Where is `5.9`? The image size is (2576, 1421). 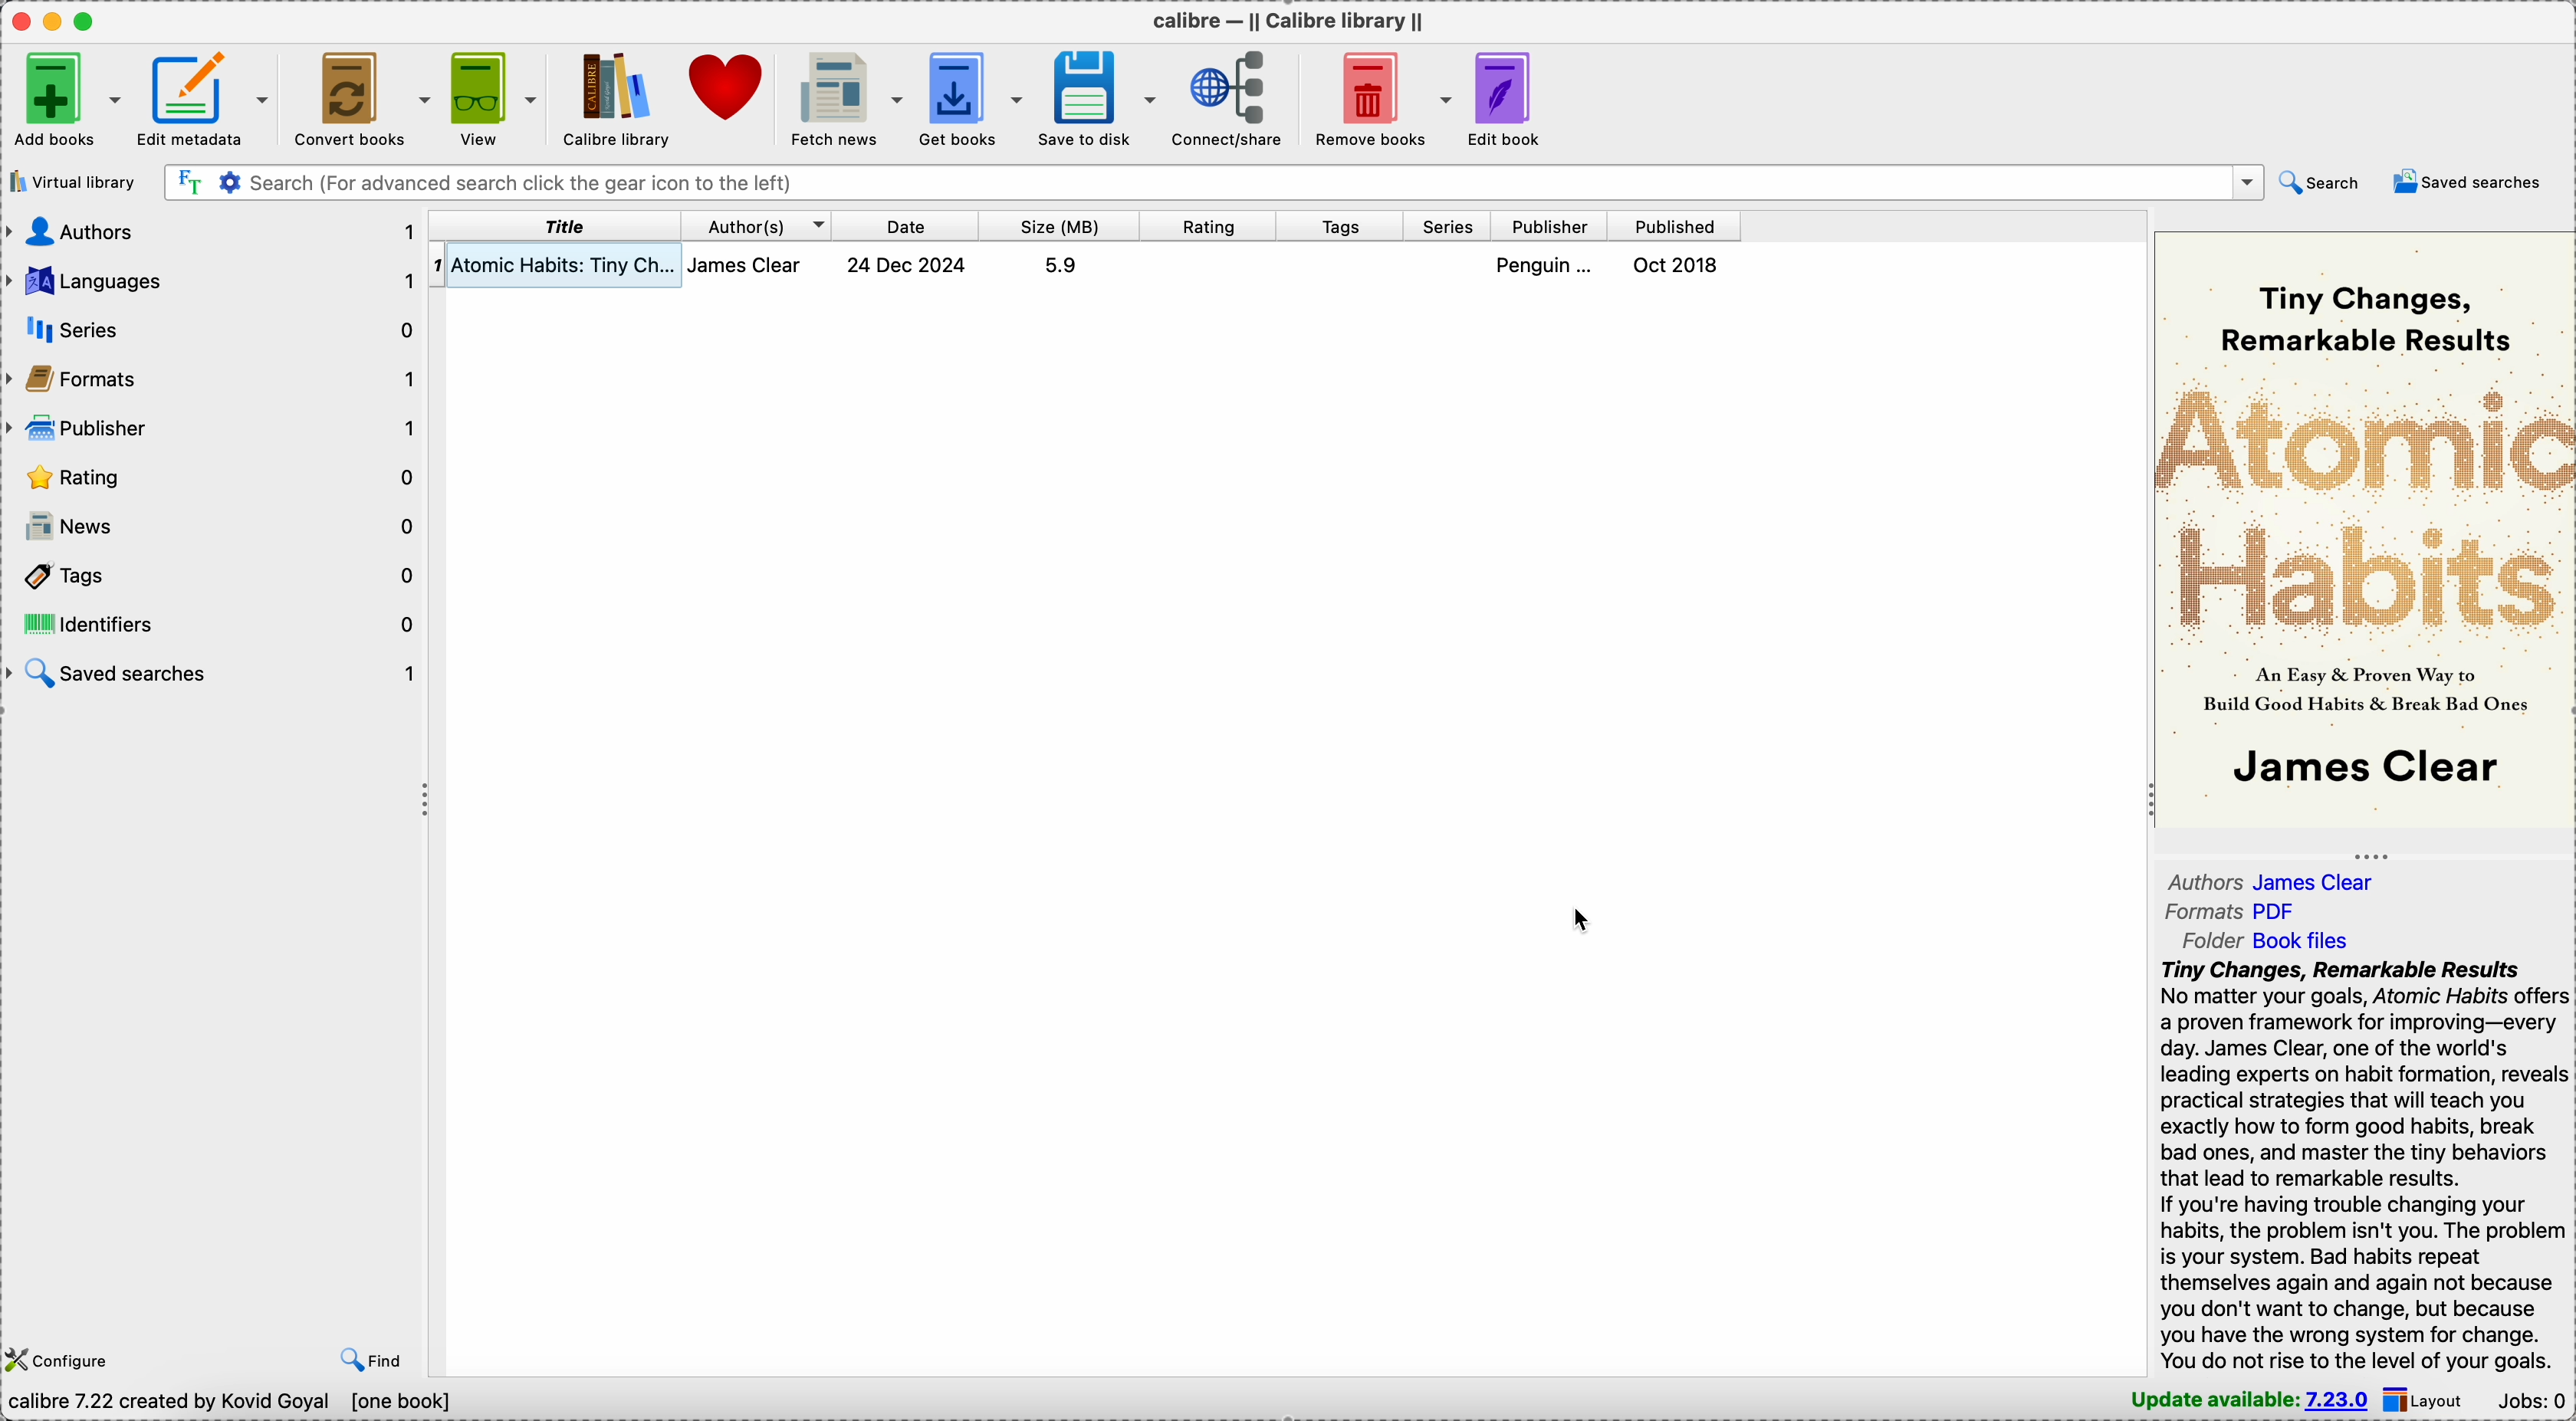
5.9 is located at coordinates (1060, 265).